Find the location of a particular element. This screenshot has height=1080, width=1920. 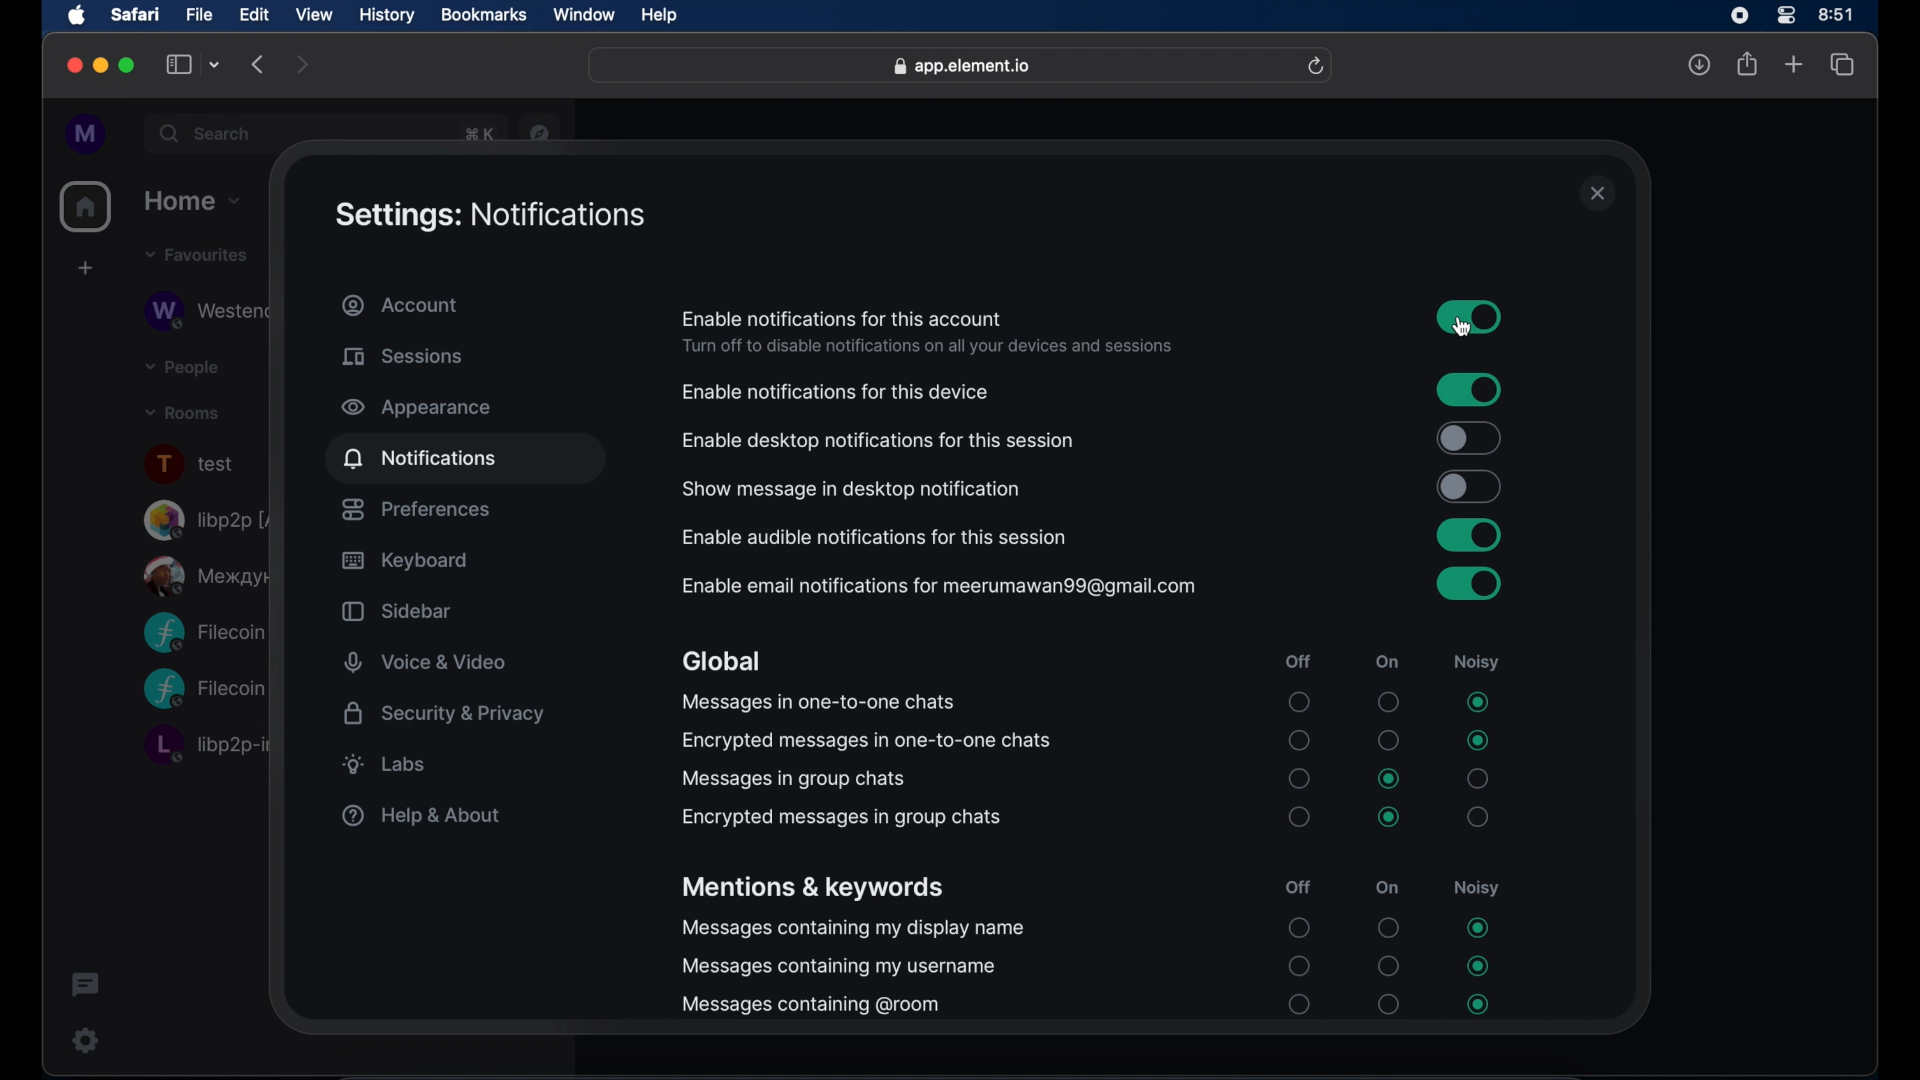

libp2p room is located at coordinates (210, 520).